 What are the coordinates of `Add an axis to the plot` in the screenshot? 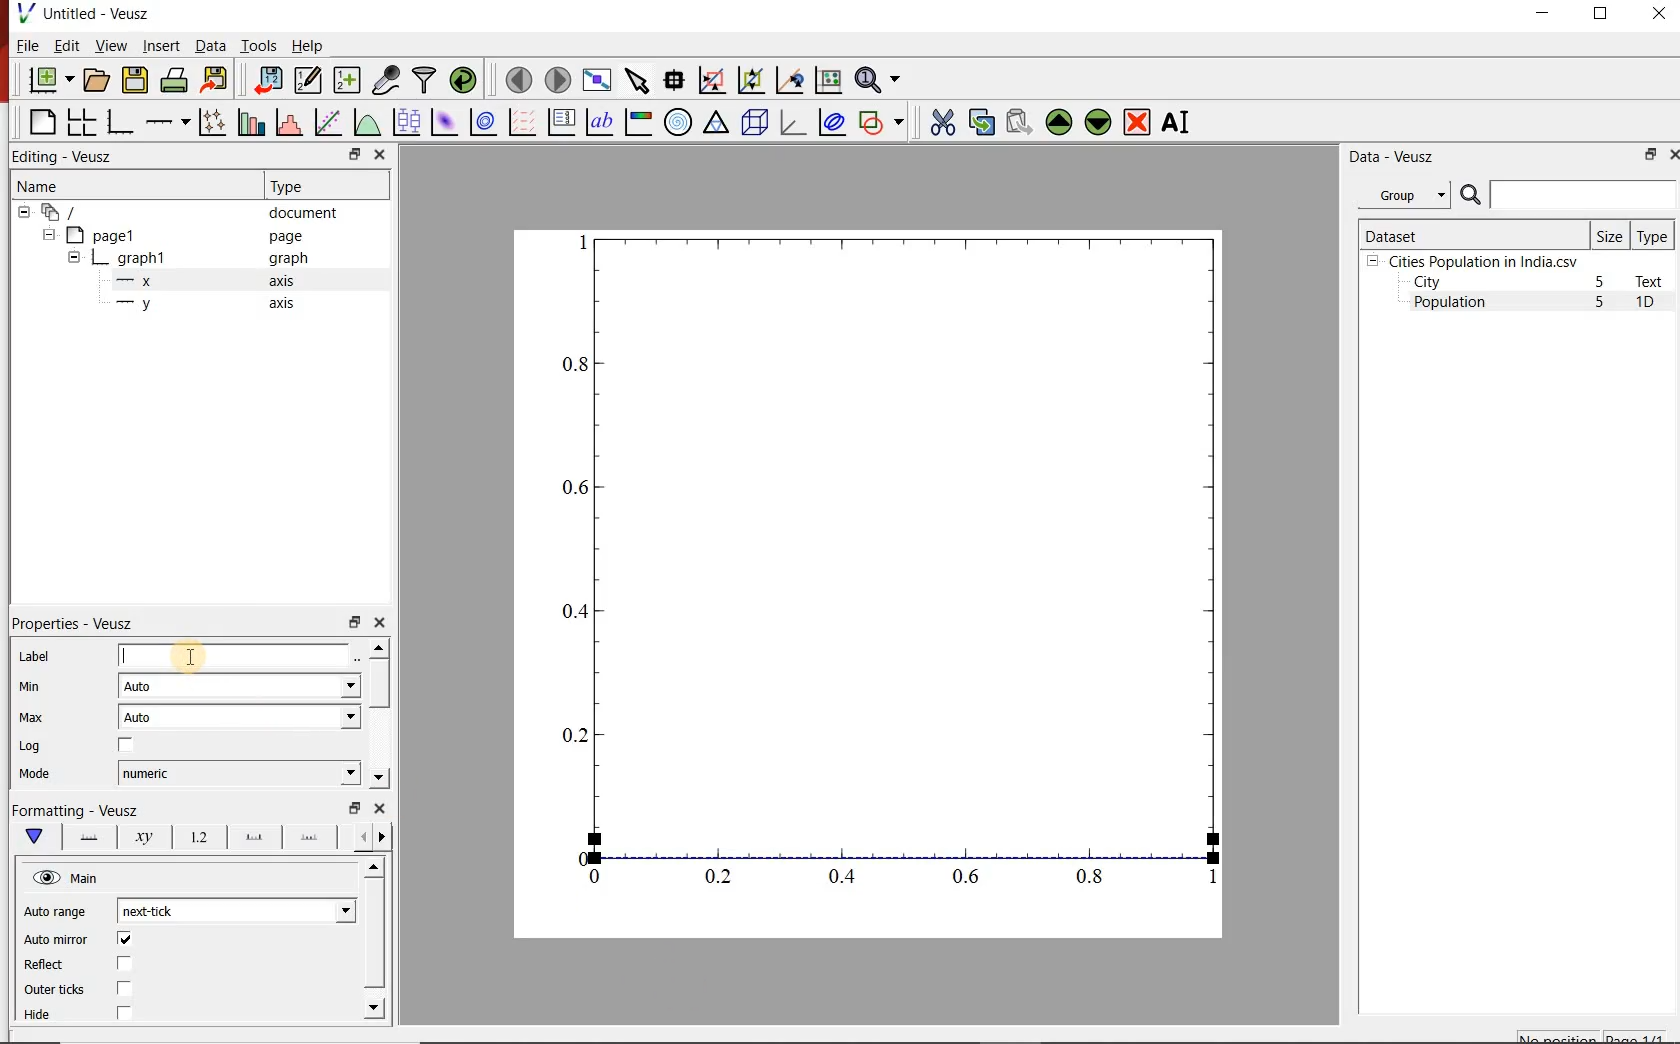 It's located at (167, 119).